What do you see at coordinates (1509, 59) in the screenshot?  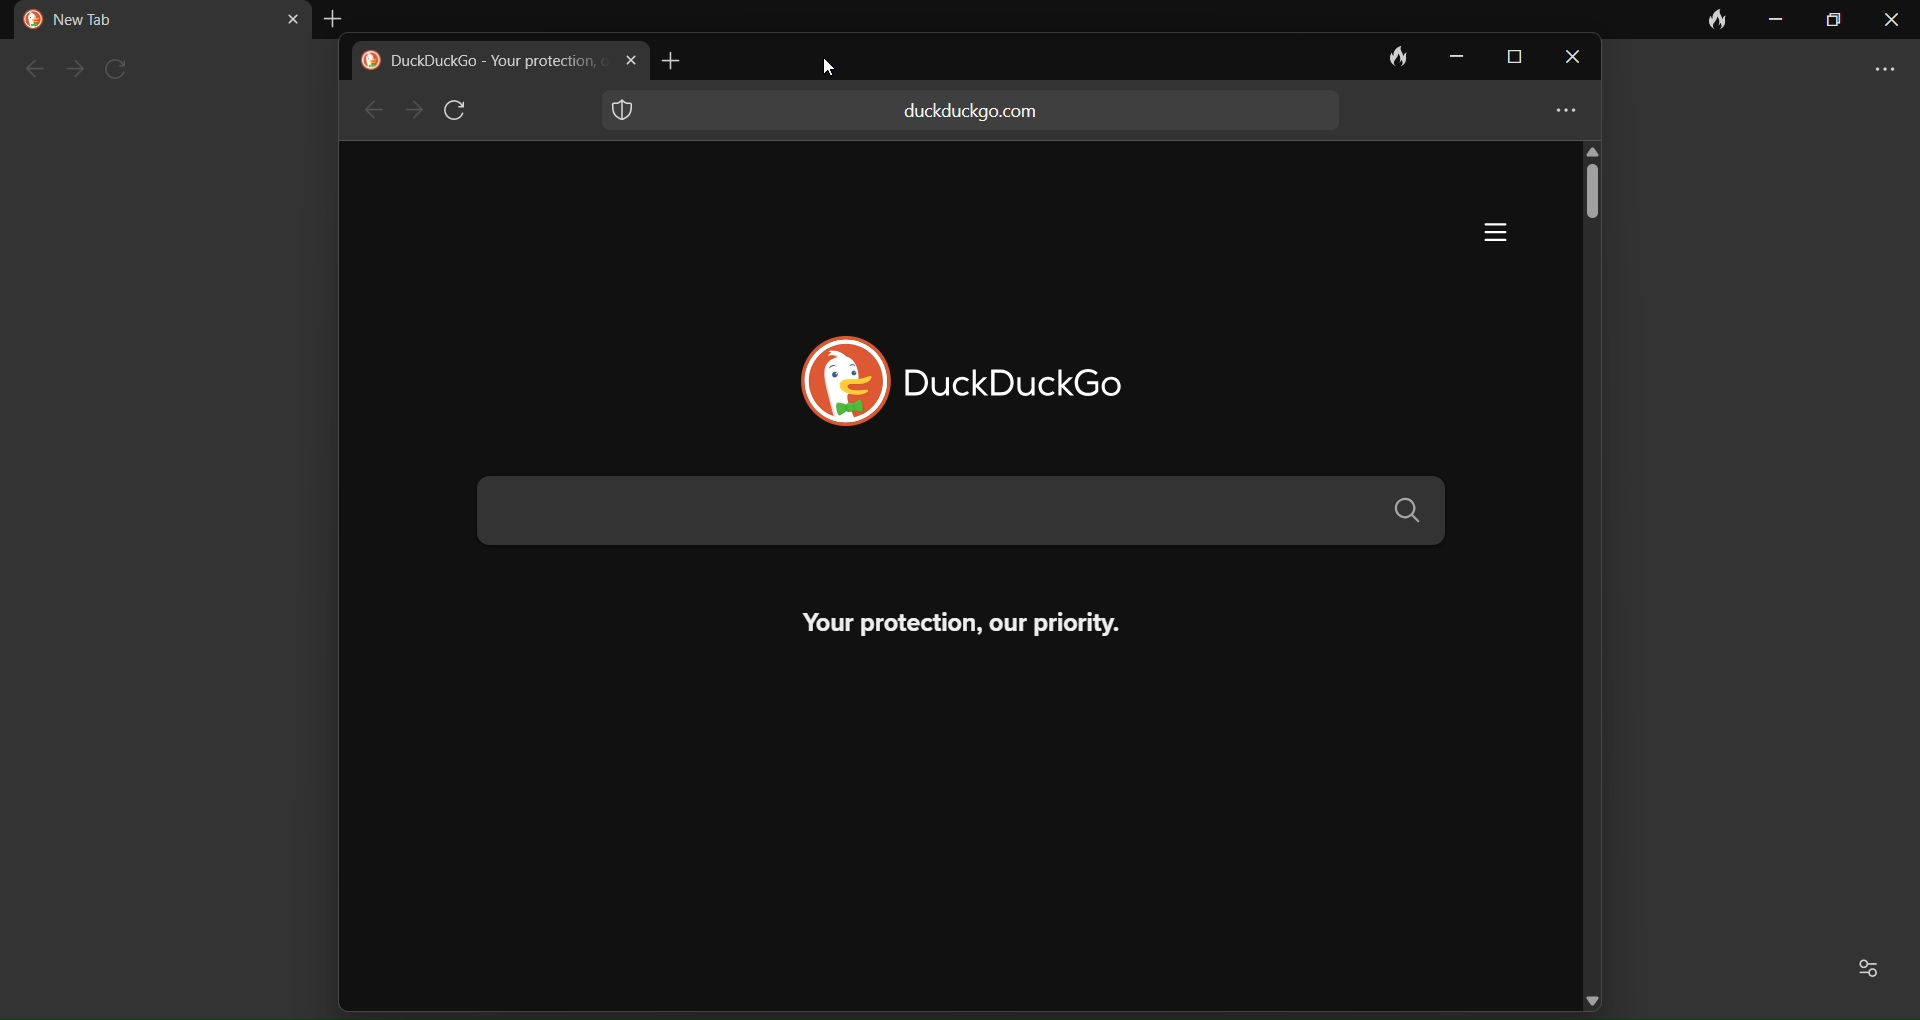 I see `maximize` at bounding box center [1509, 59].